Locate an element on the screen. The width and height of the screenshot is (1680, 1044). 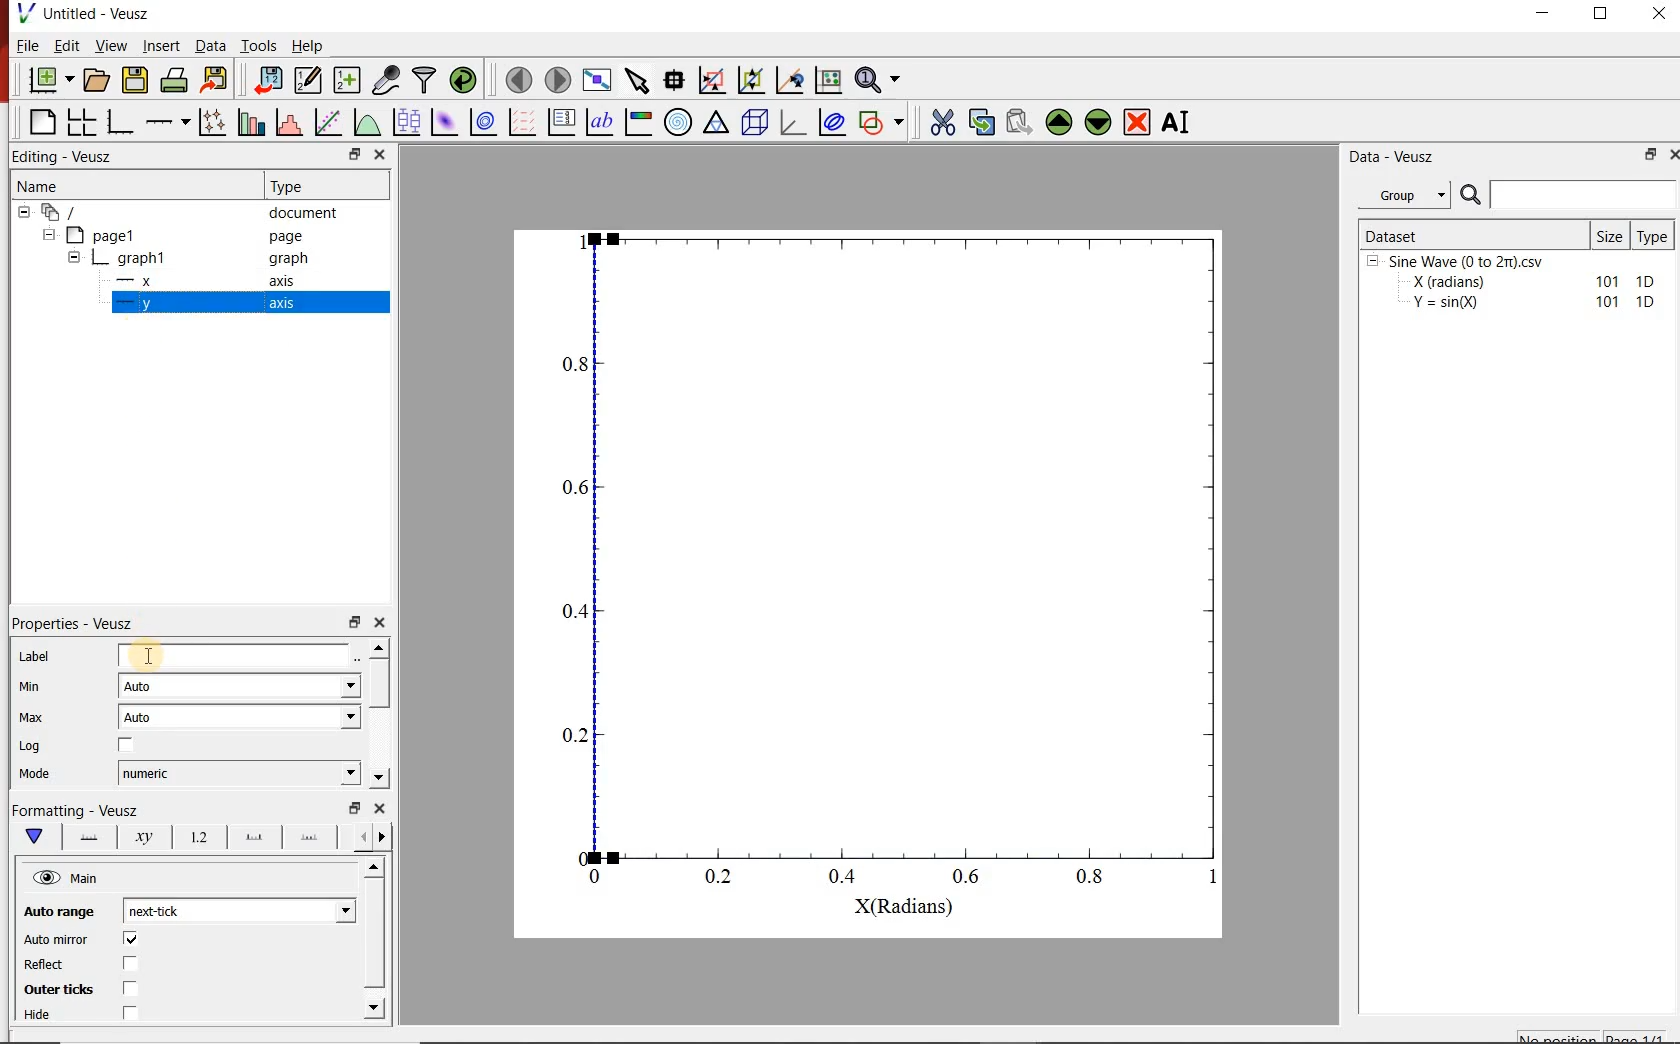
capture remote data is located at coordinates (388, 80).